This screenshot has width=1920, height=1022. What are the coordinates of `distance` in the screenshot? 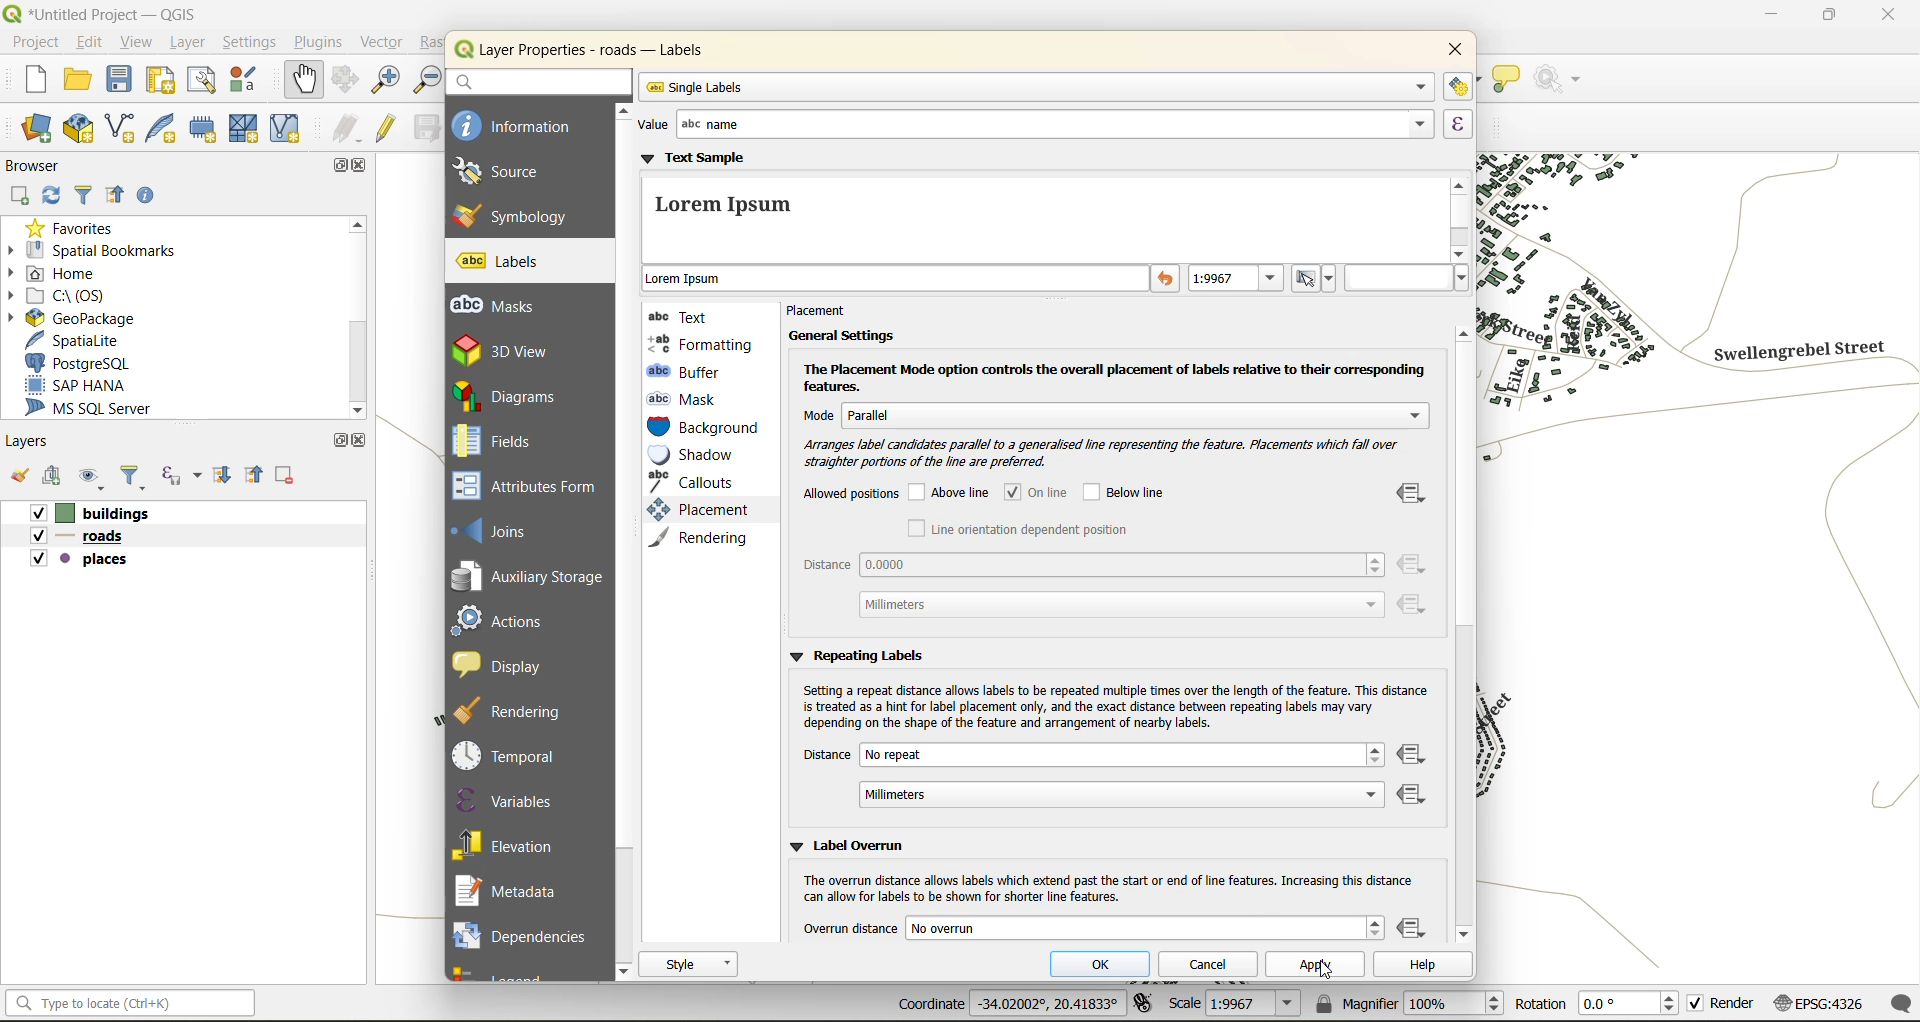 It's located at (1092, 777).